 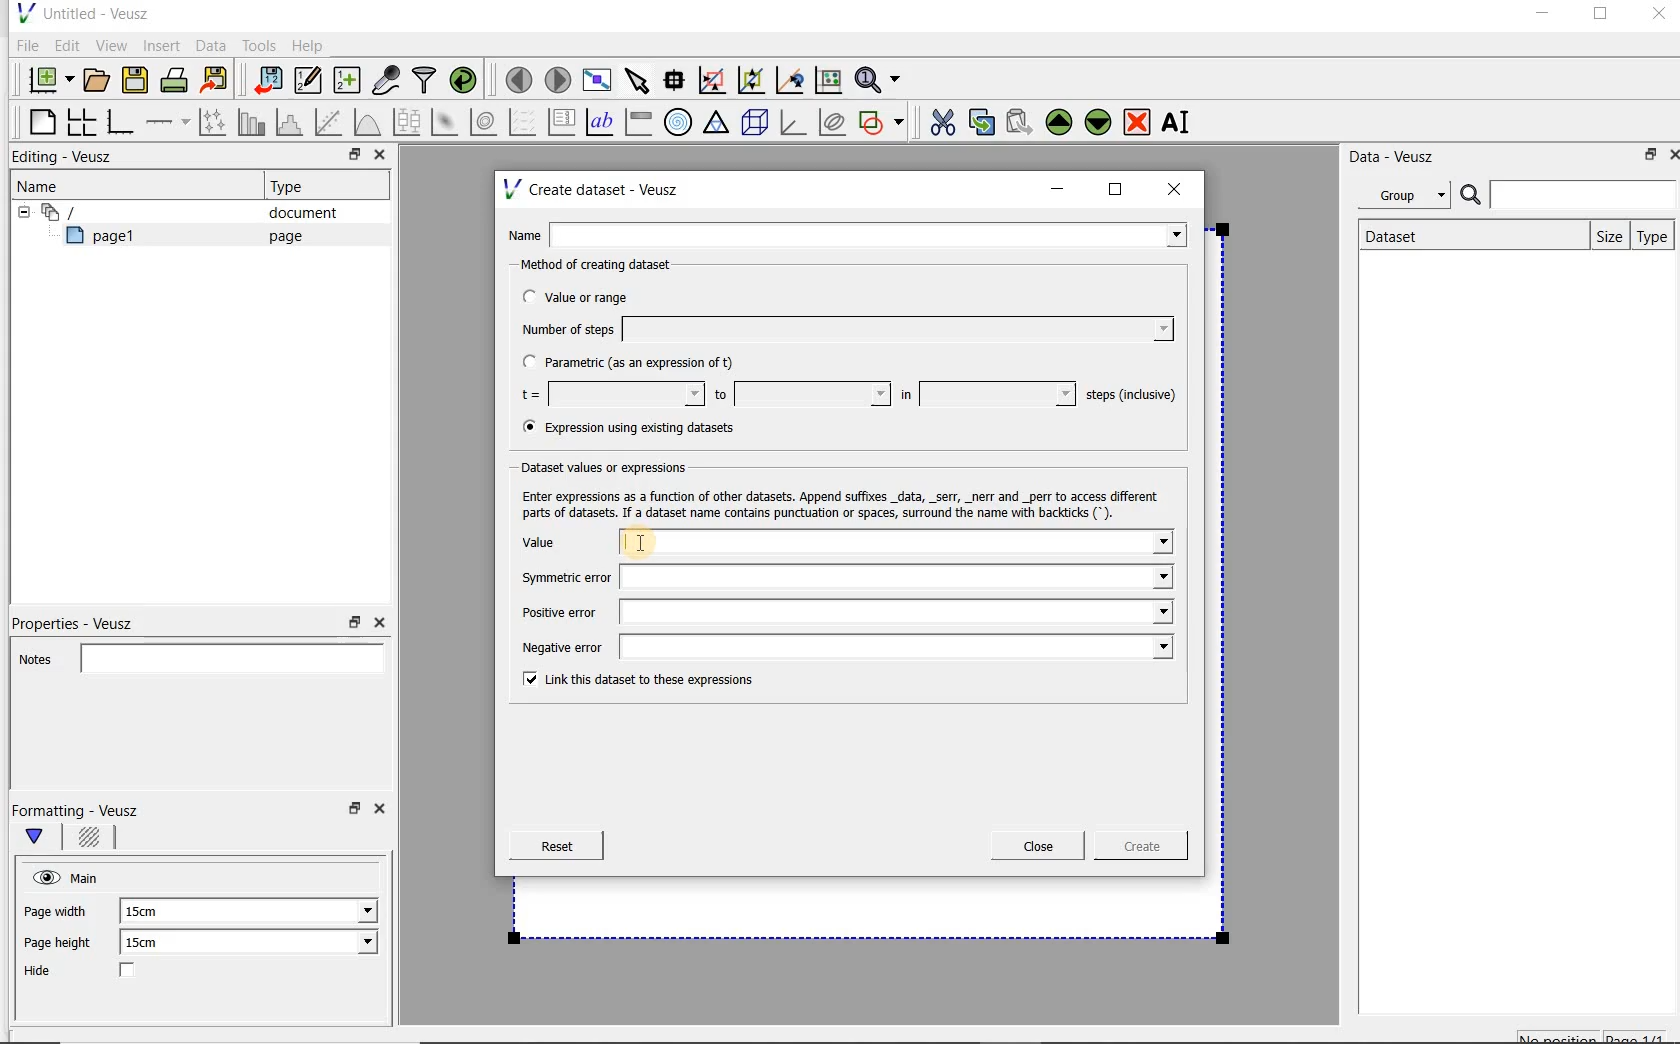 What do you see at coordinates (1643, 1036) in the screenshot?
I see `page1/1` at bounding box center [1643, 1036].